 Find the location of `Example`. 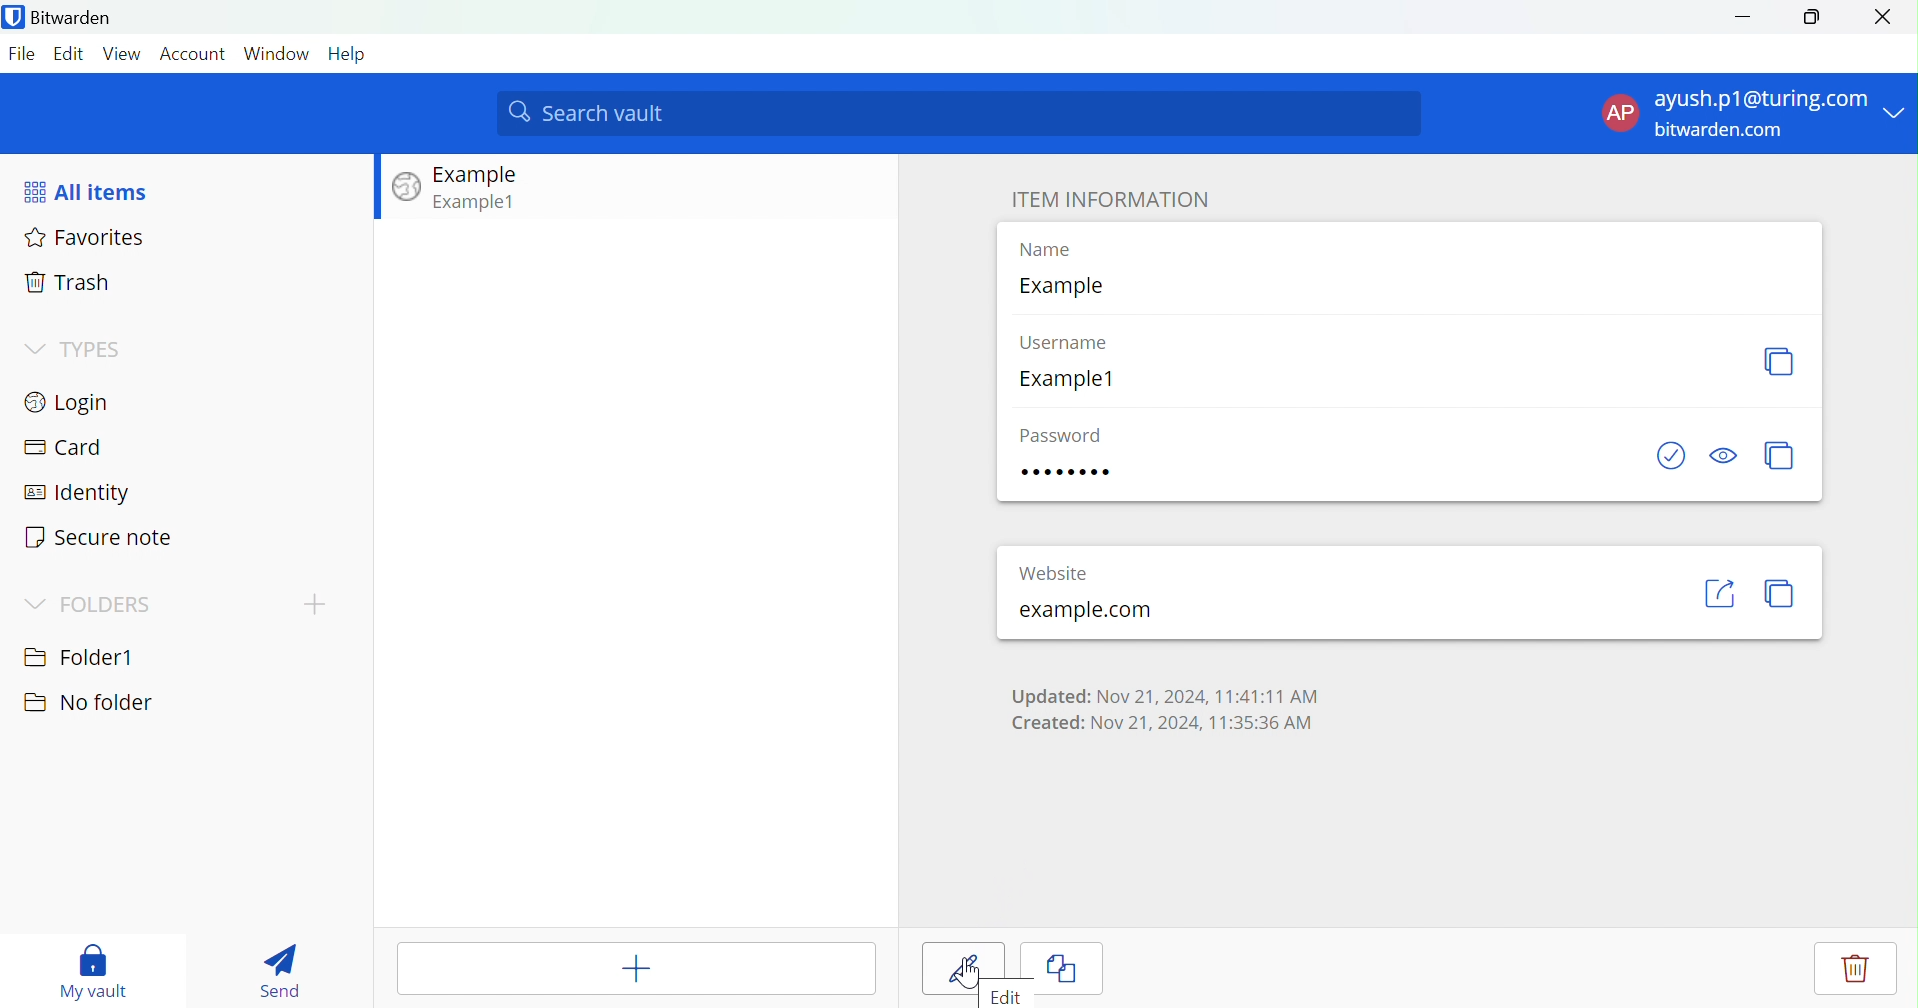

Example is located at coordinates (1060, 287).